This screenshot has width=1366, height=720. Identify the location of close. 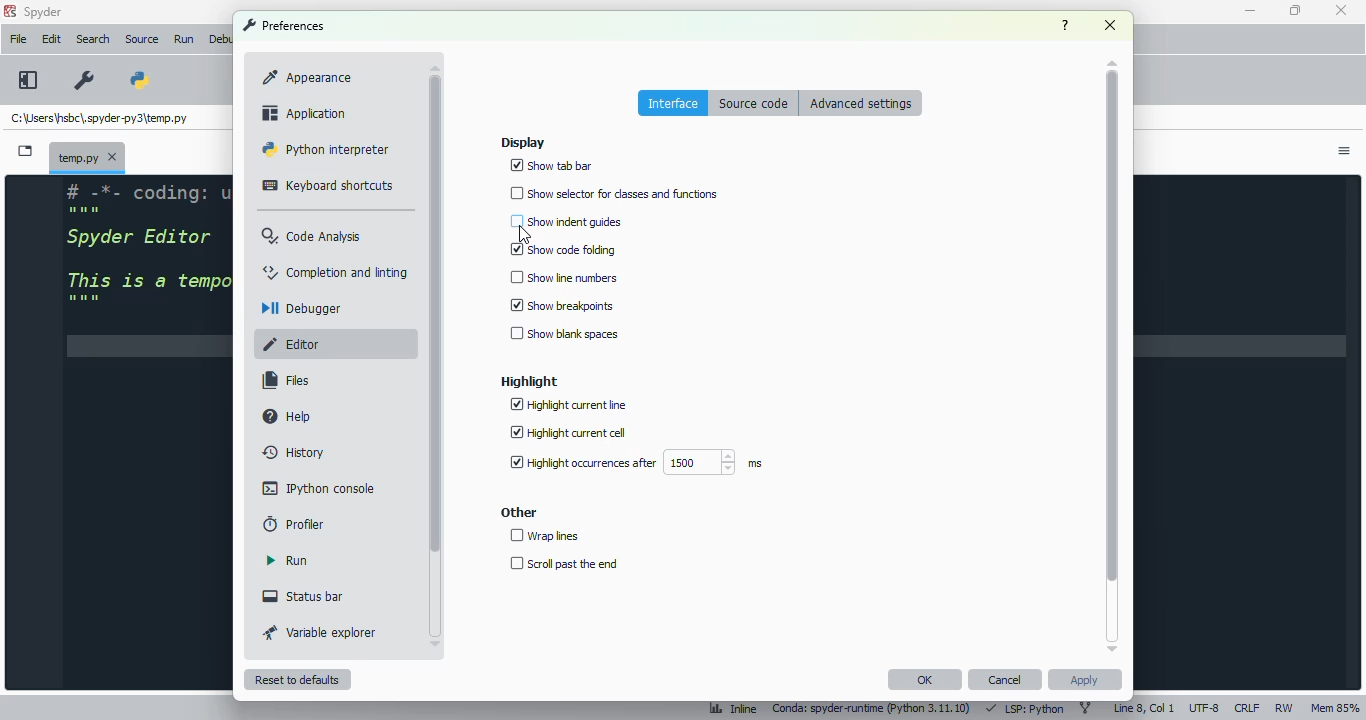
(1111, 24).